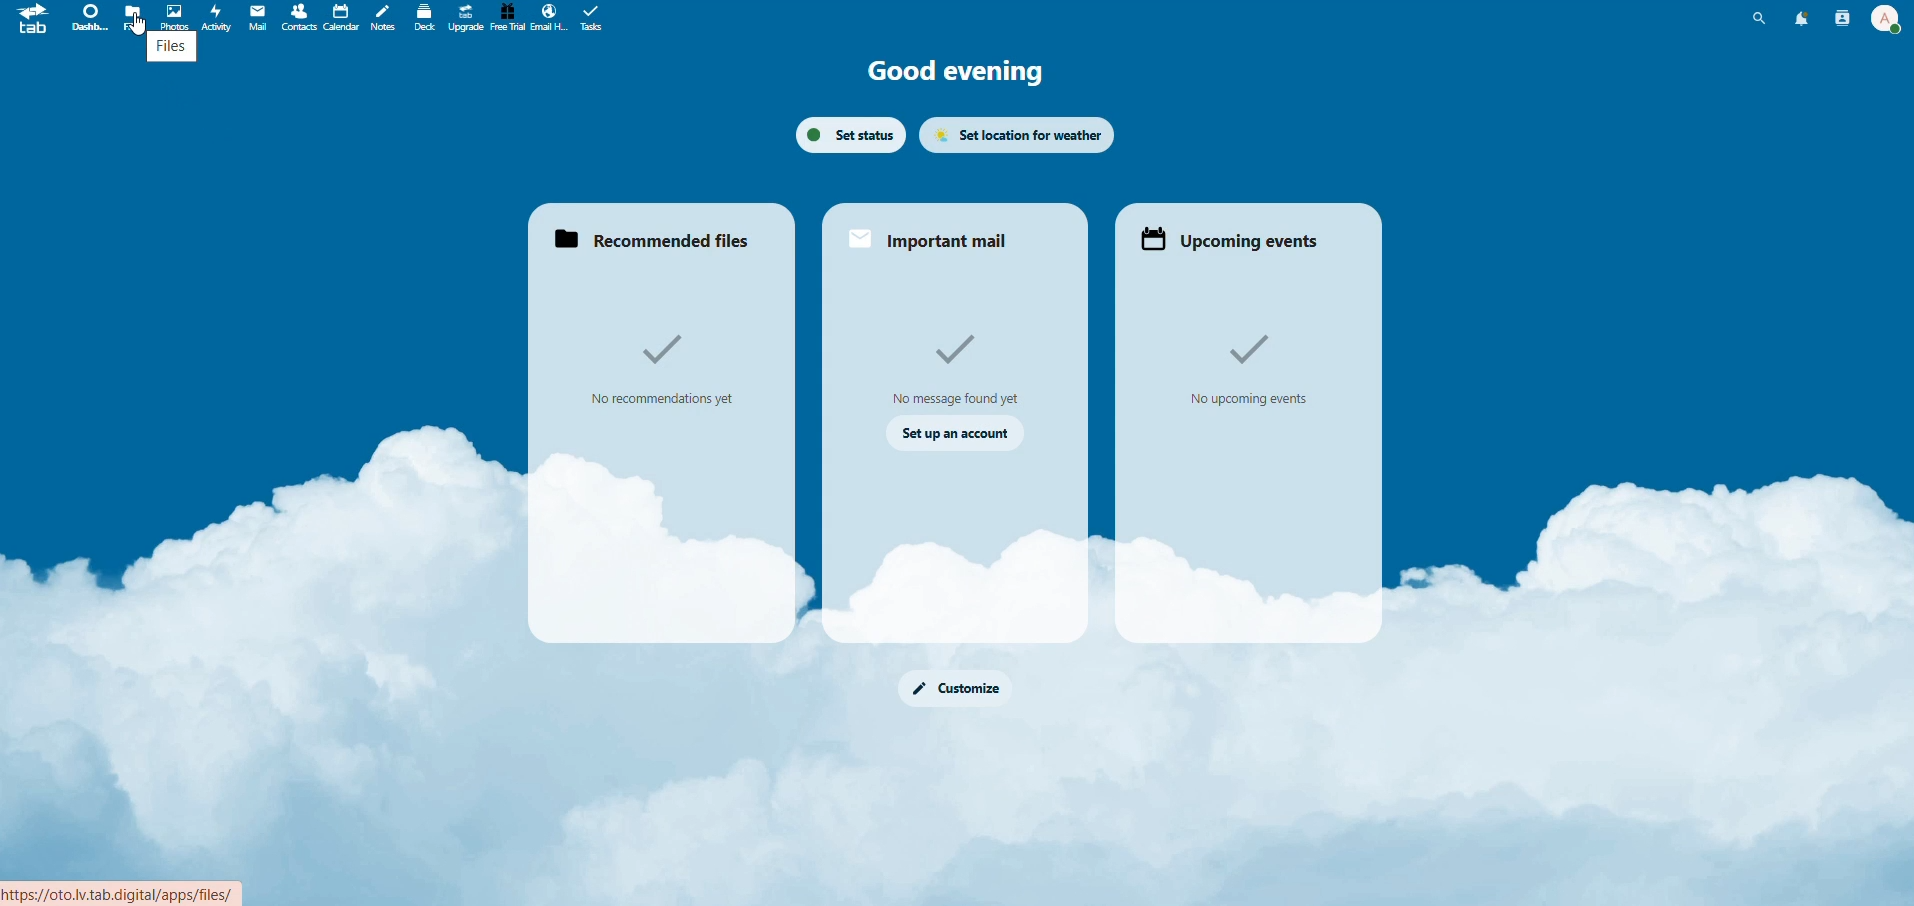  I want to click on Contacts, so click(1839, 19).